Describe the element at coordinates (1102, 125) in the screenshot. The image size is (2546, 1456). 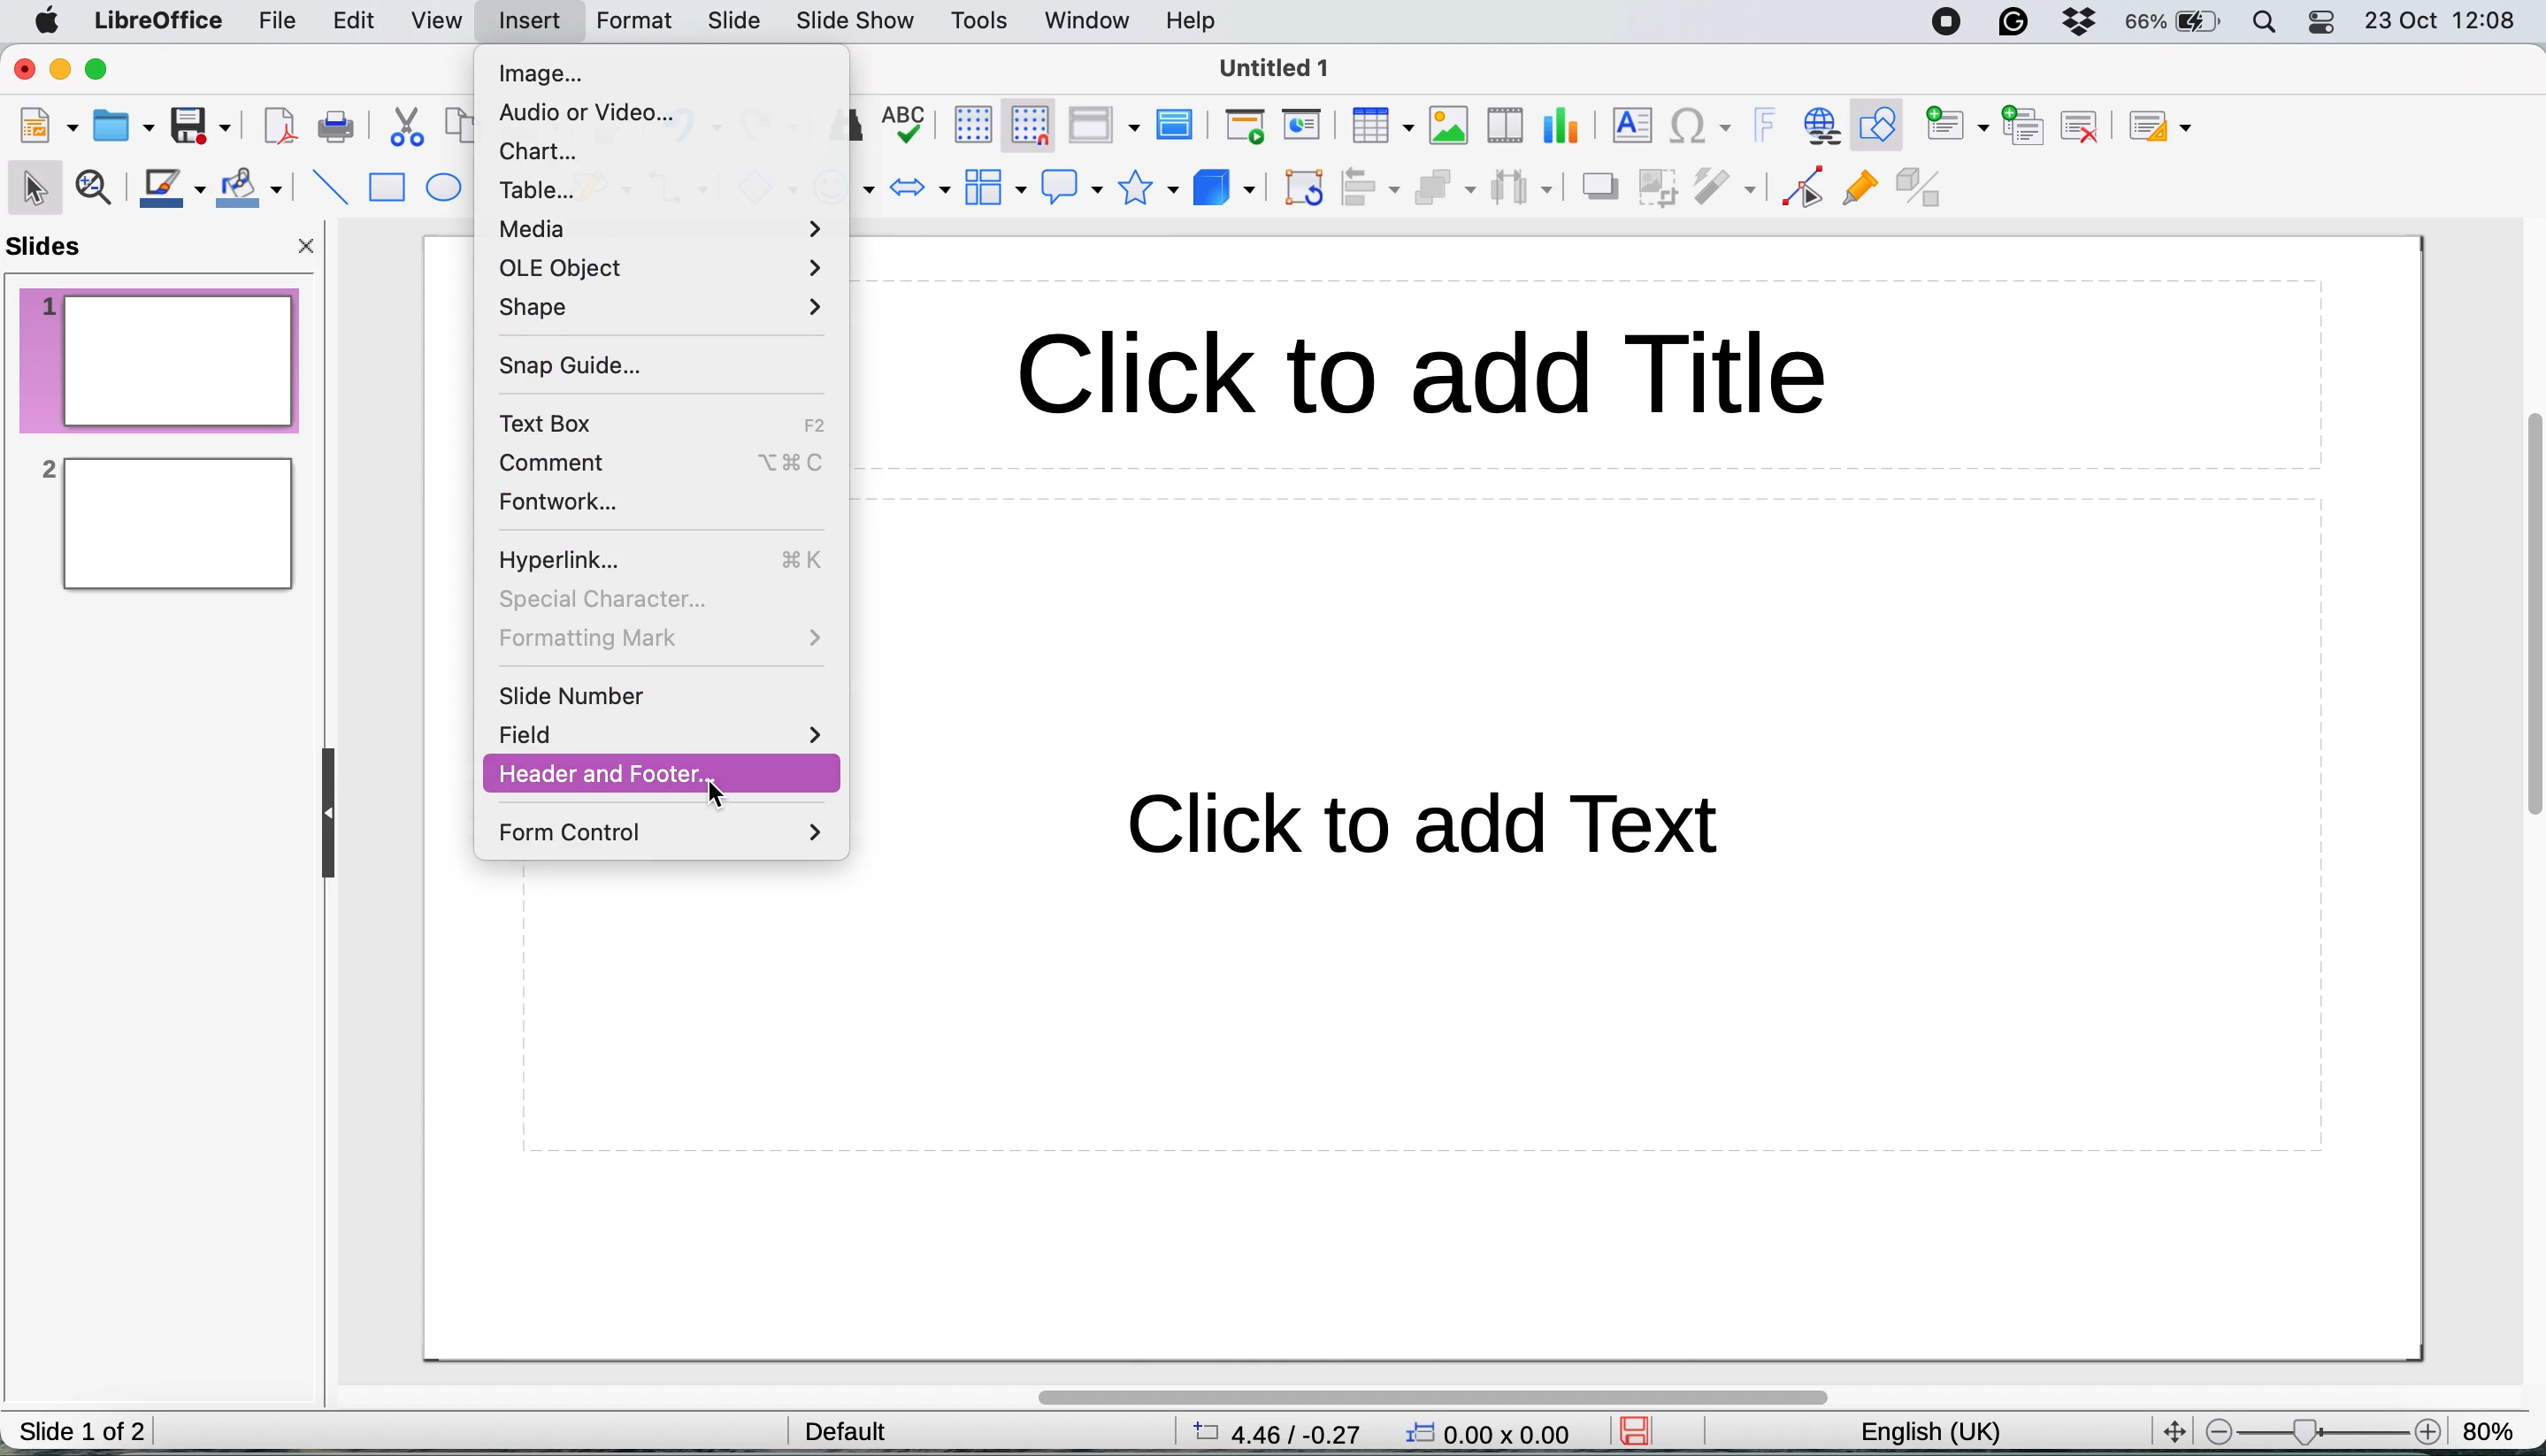
I see `display views` at that location.